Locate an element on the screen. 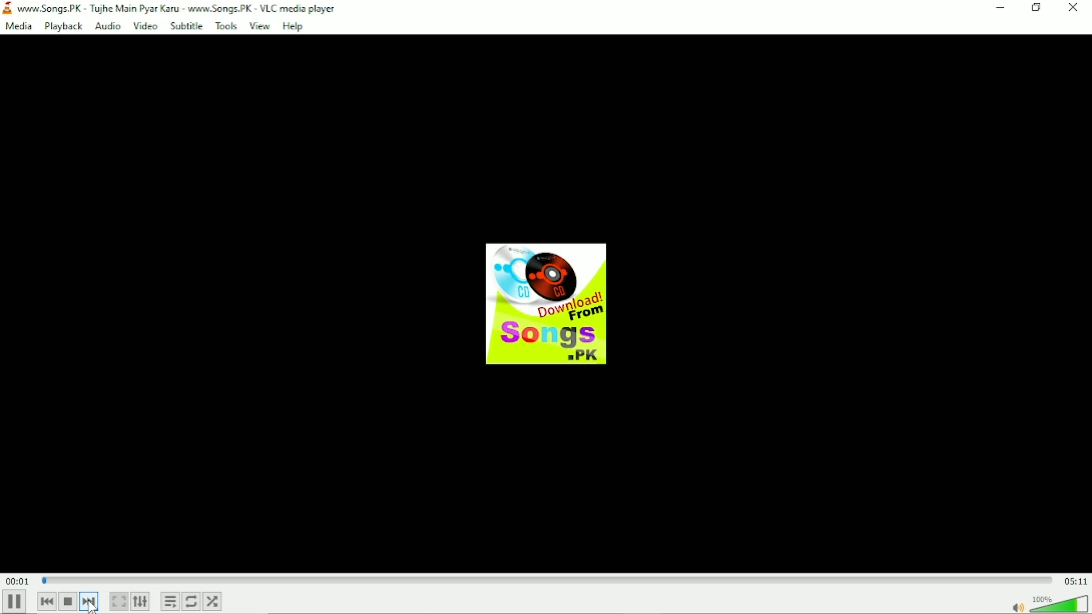 The image size is (1092, 614). Play duration is located at coordinates (544, 579).